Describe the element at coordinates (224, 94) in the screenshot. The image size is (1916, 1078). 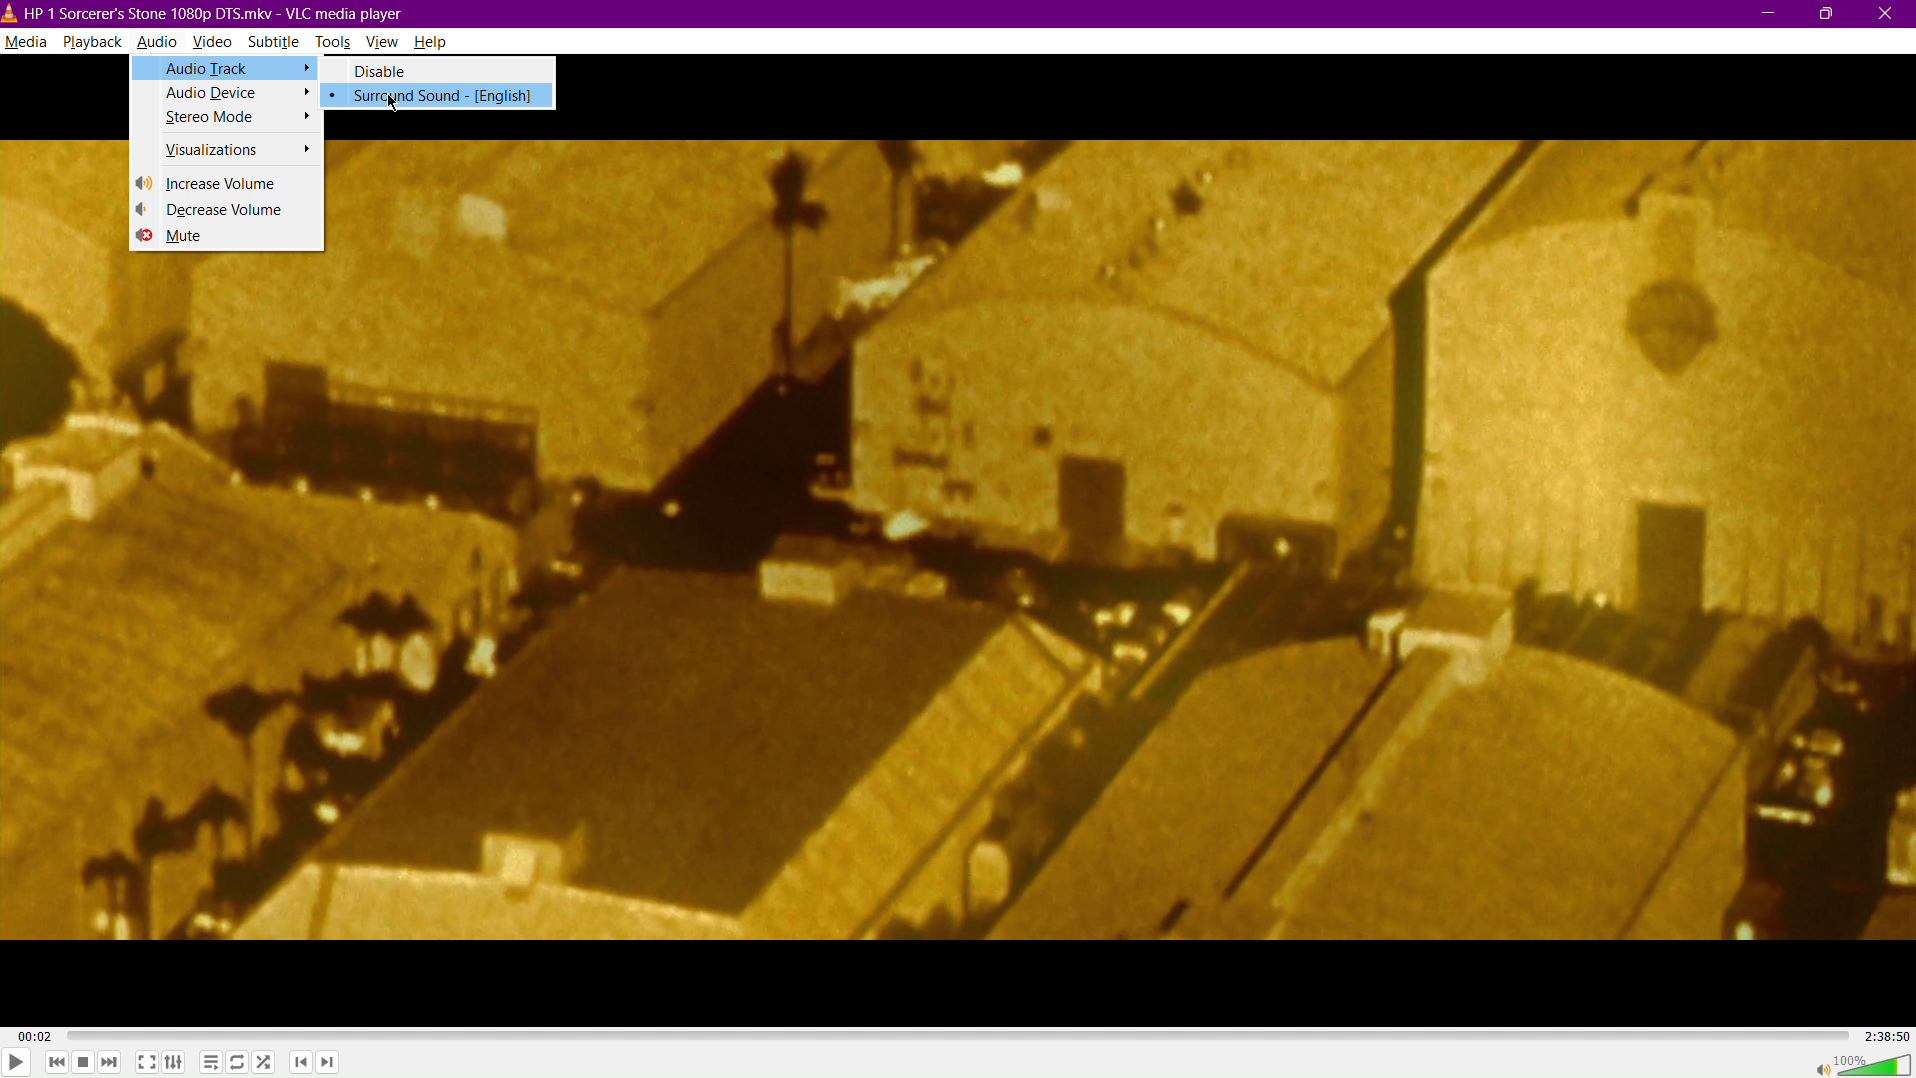
I see `Audio Device` at that location.